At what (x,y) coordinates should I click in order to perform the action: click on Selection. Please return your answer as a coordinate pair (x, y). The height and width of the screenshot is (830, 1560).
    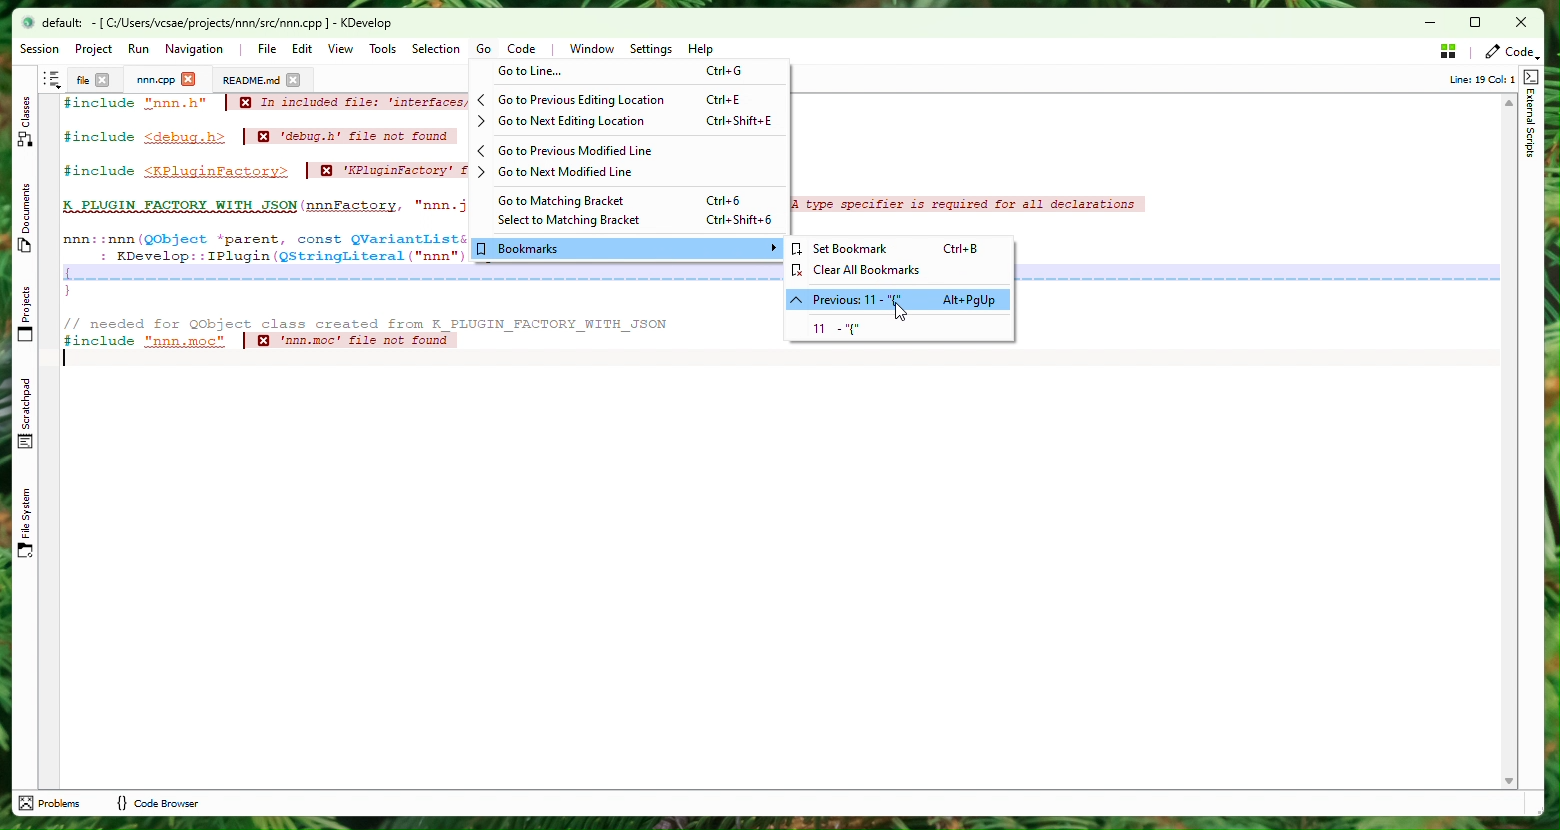
    Looking at the image, I should click on (431, 49).